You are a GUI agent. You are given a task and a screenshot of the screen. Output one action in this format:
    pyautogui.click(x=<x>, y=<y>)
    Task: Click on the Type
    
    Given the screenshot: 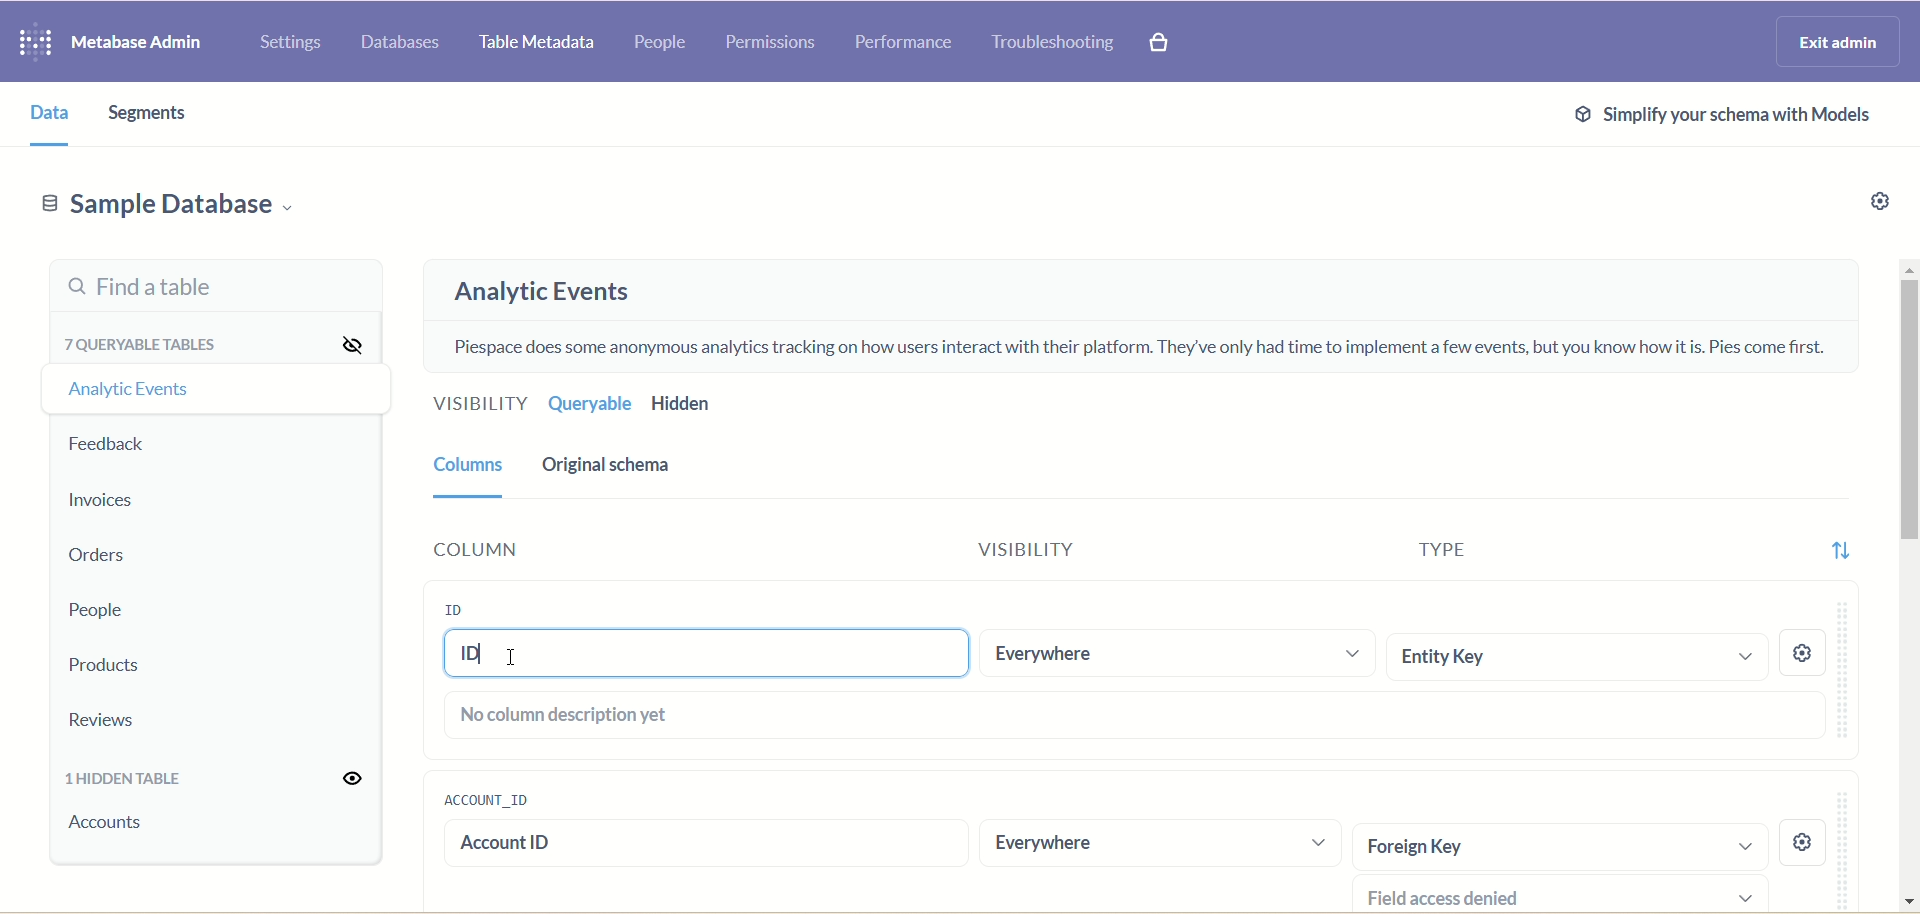 What is the action you would take?
    pyautogui.click(x=1447, y=544)
    